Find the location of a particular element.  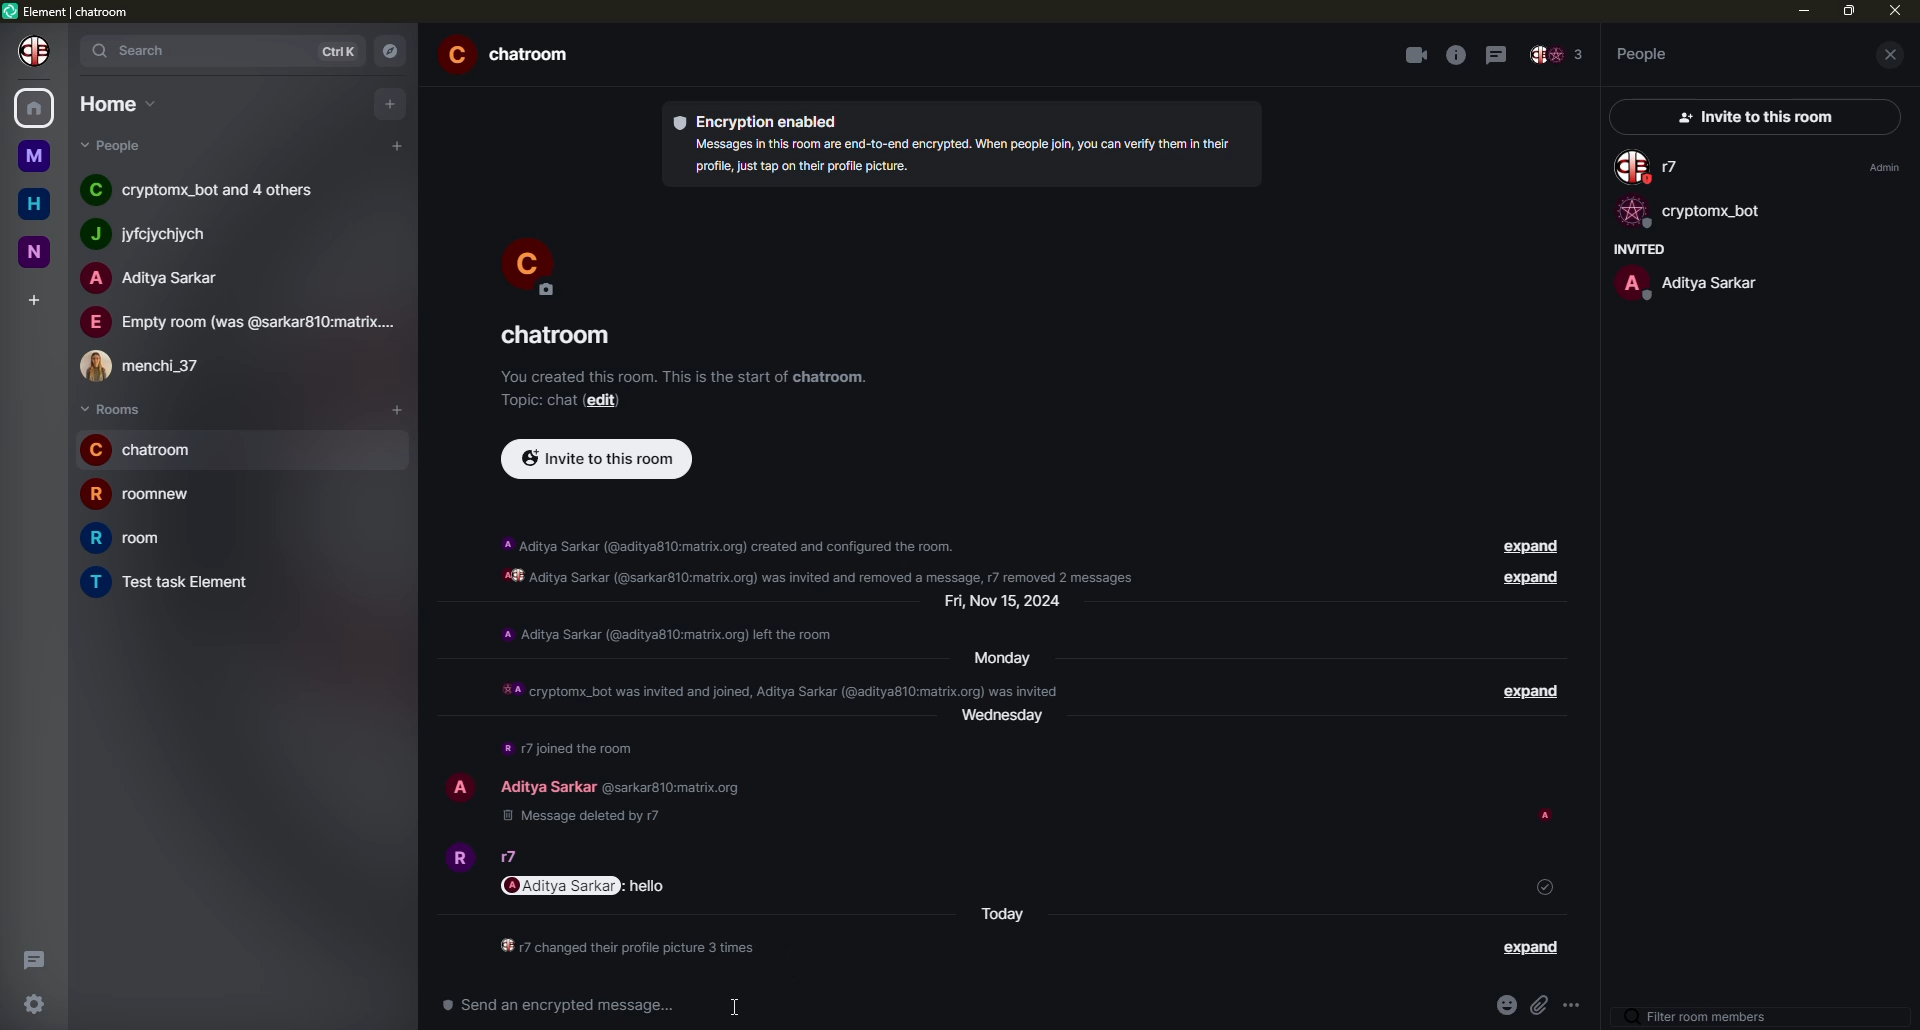

sent is located at coordinates (1545, 886).